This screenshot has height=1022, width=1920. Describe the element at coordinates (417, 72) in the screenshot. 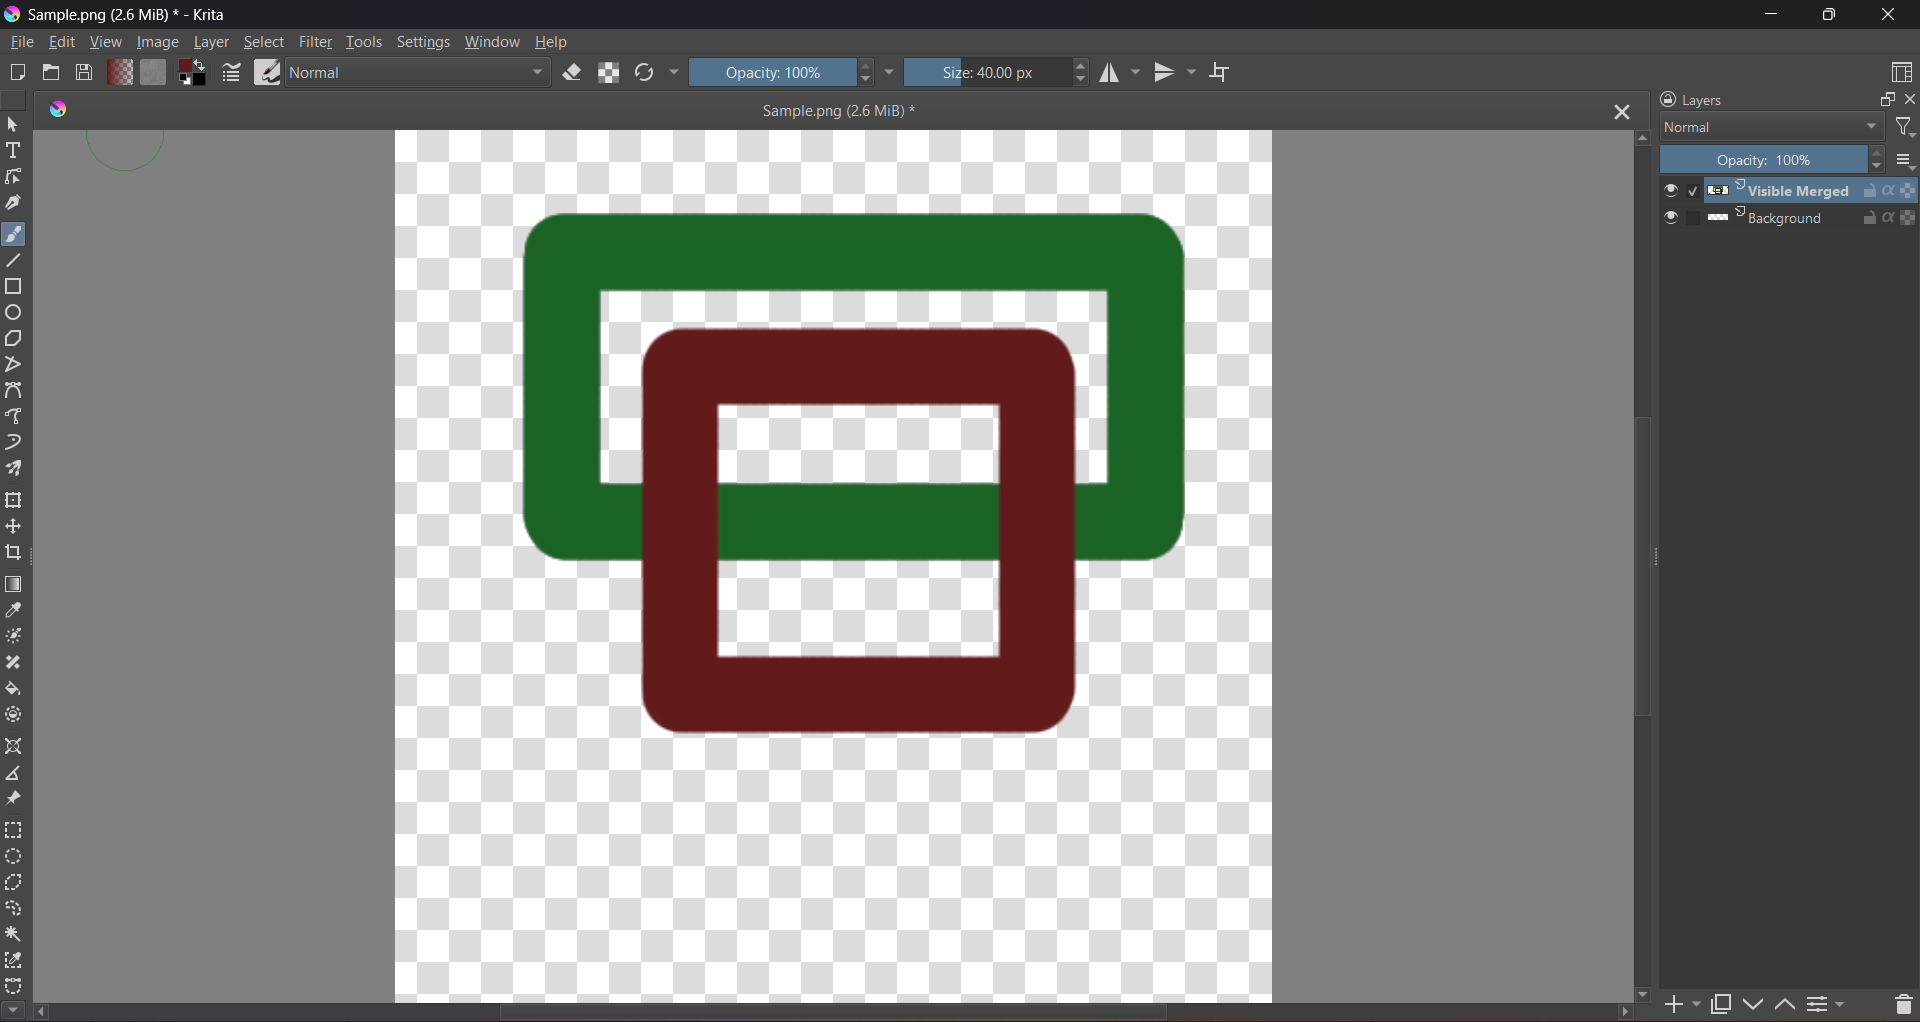

I see `Blending Mode` at that location.